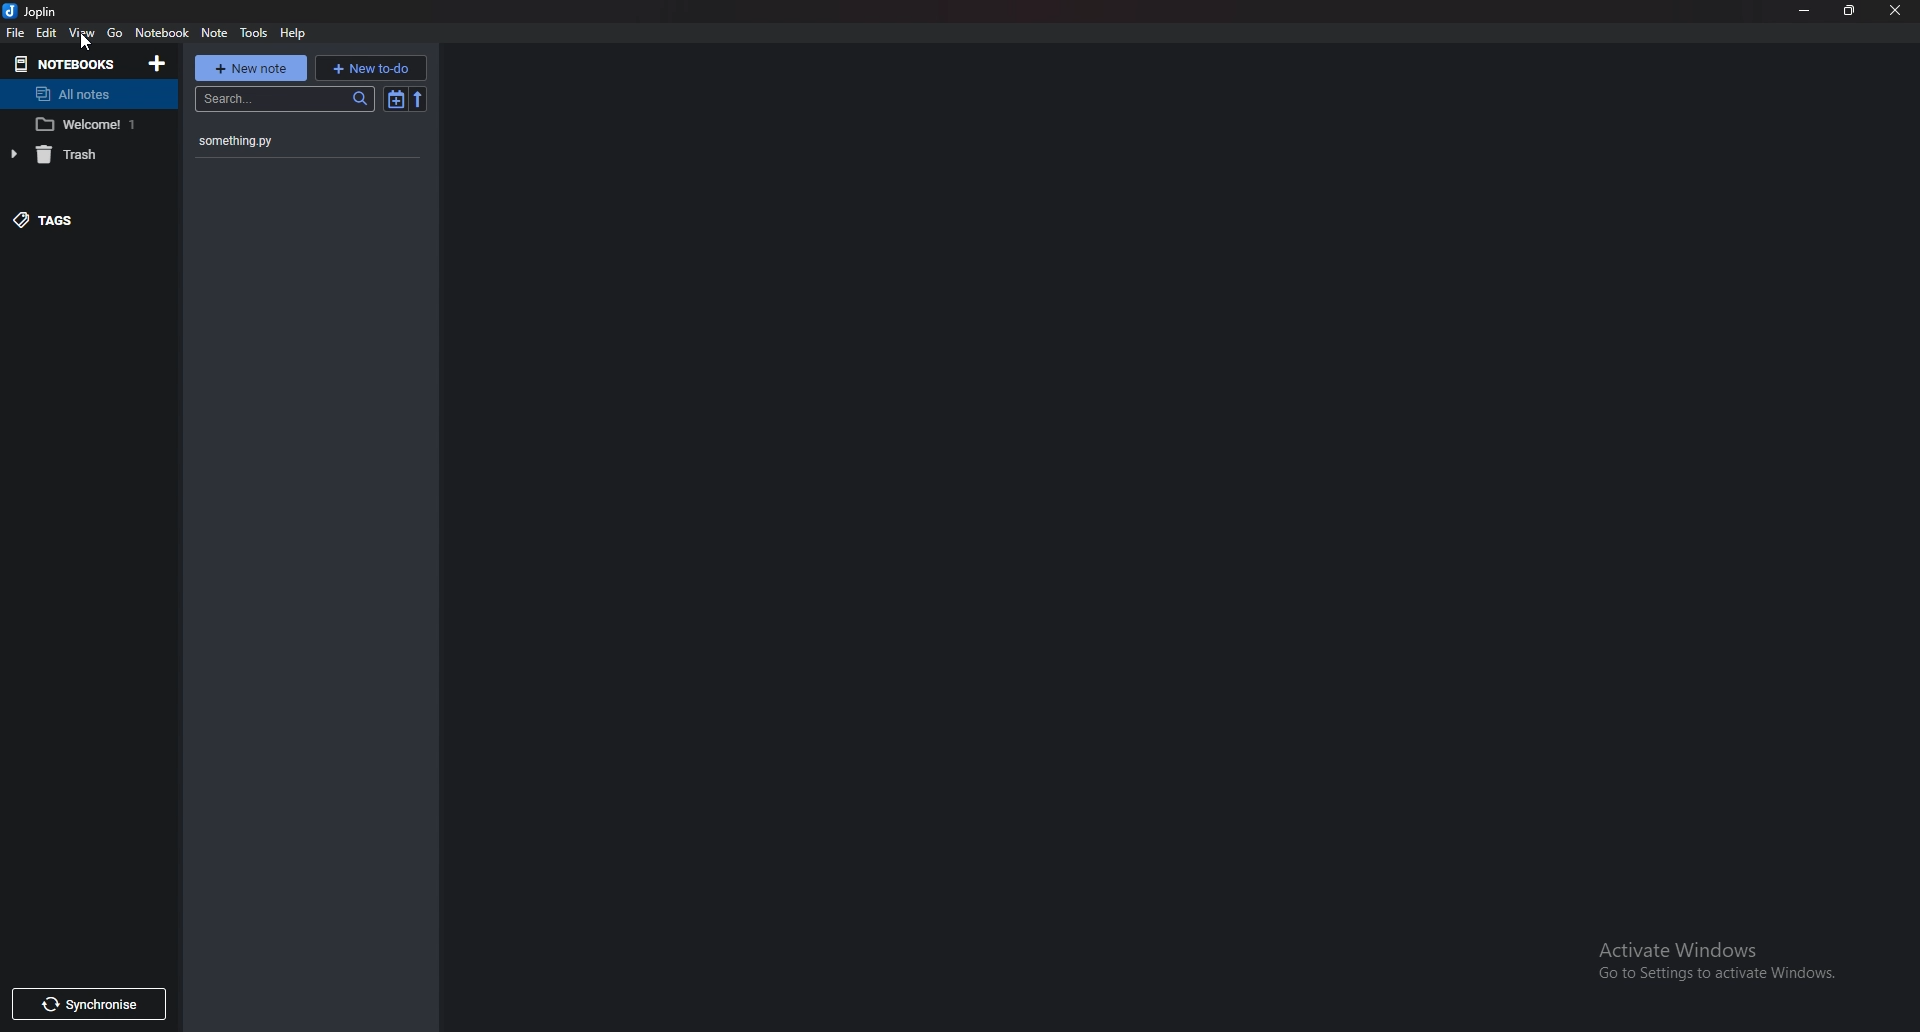 The image size is (1920, 1032). What do you see at coordinates (85, 124) in the screenshot?
I see `Notebook` at bounding box center [85, 124].